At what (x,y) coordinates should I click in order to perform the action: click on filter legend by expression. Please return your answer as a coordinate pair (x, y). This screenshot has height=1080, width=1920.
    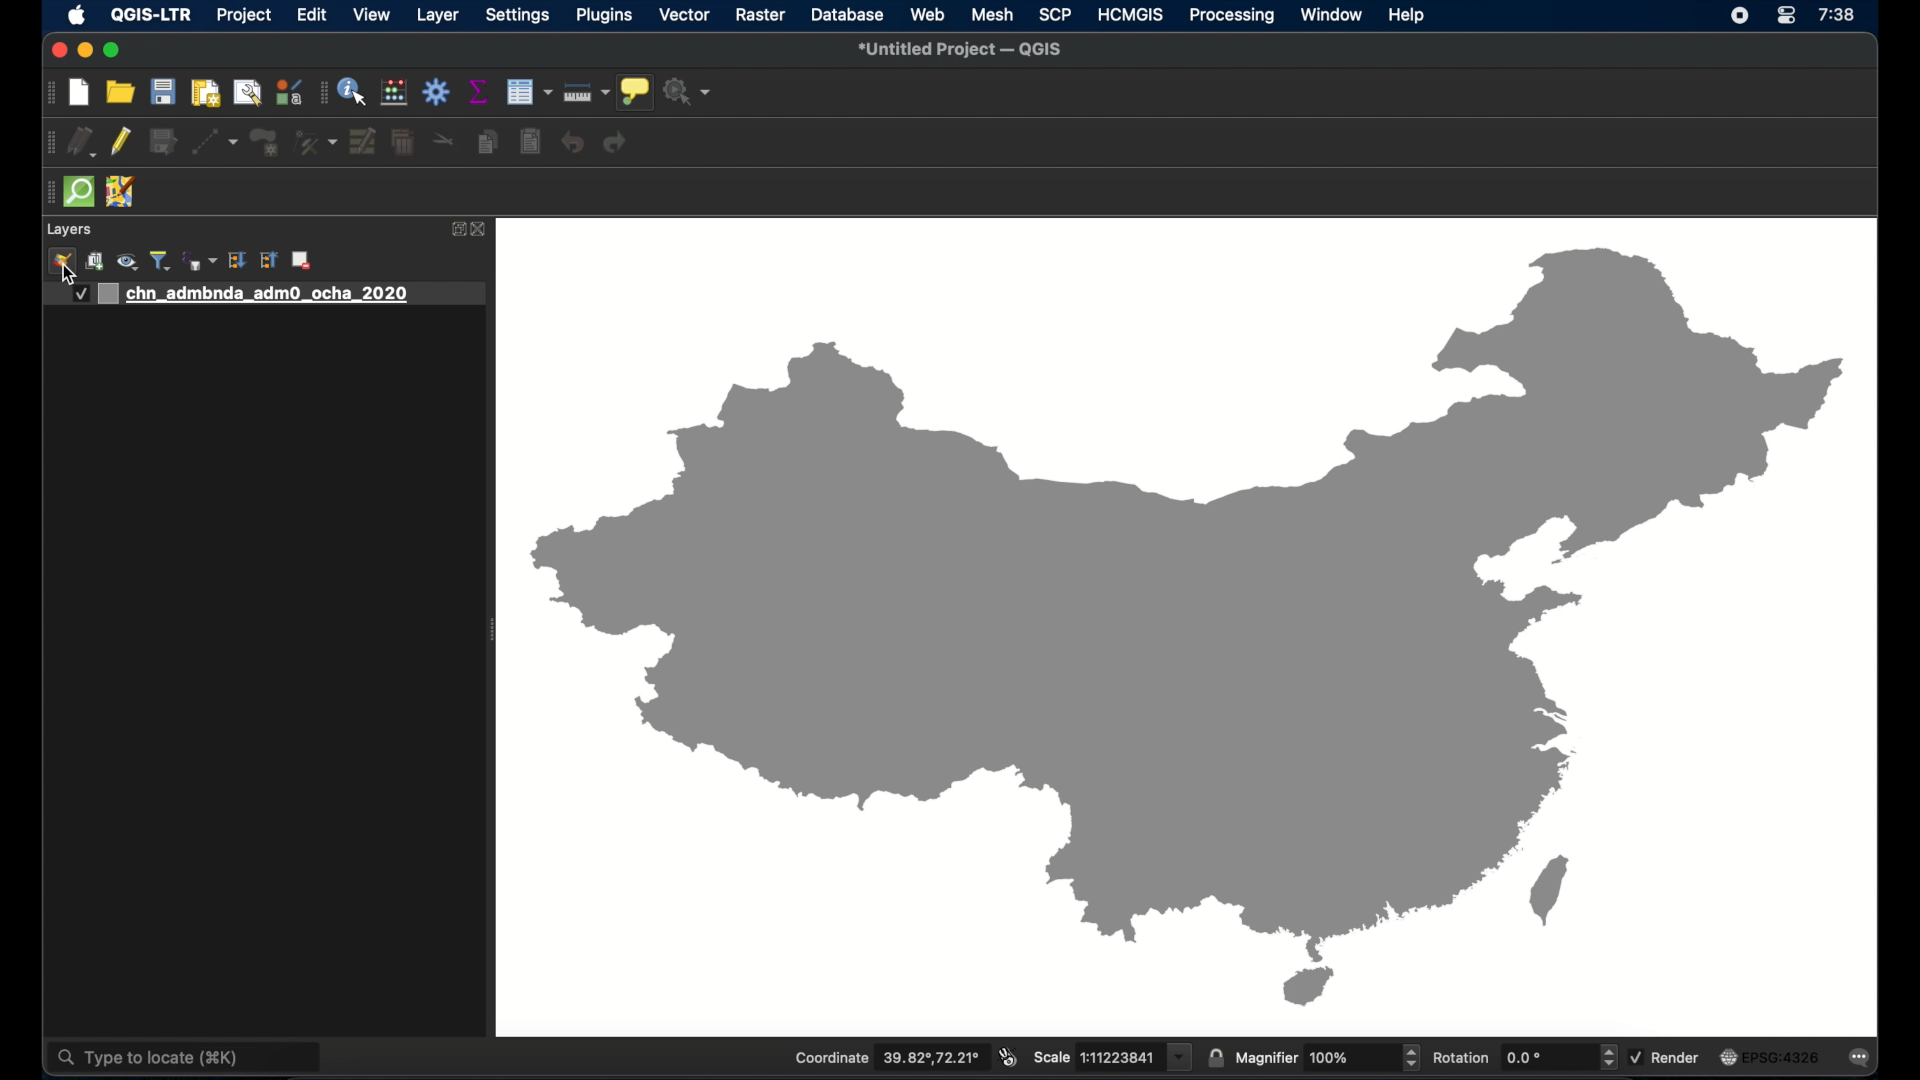
    Looking at the image, I should click on (200, 261).